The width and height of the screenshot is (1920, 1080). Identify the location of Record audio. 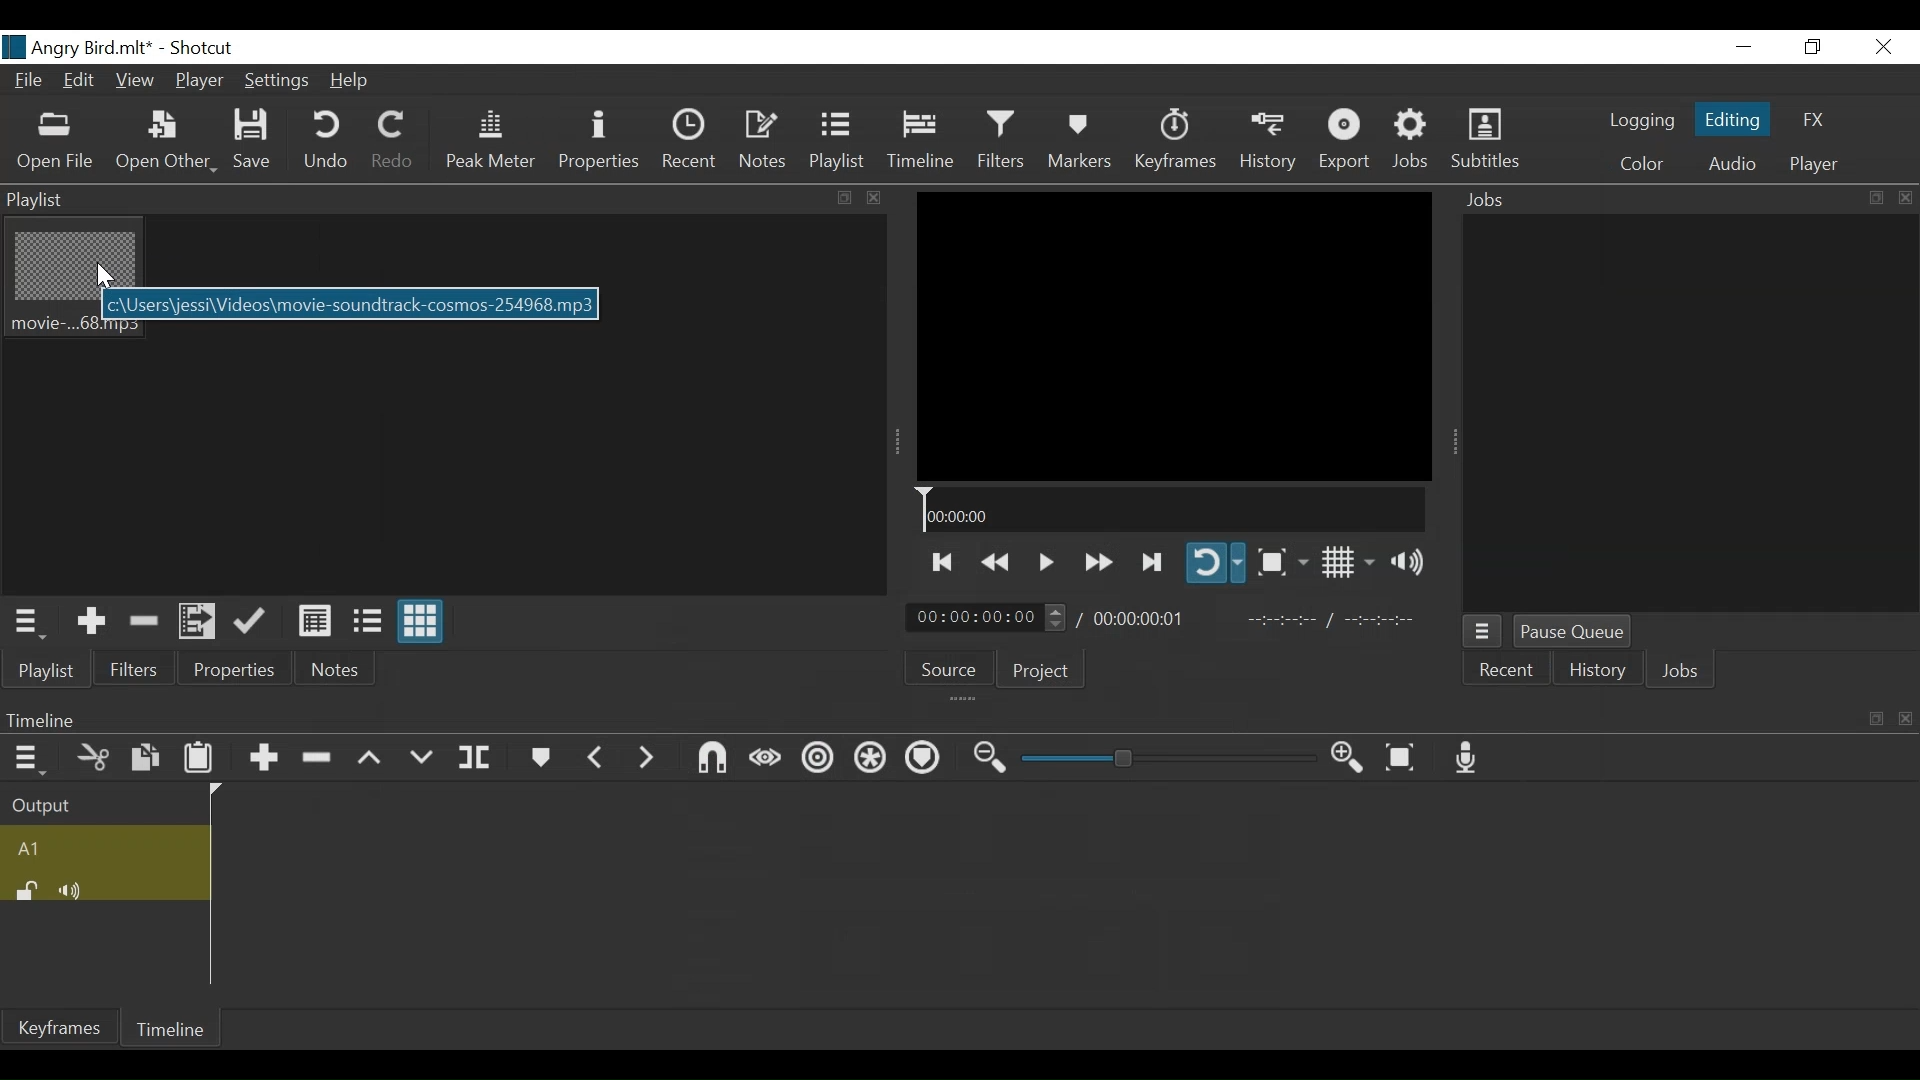
(1469, 759).